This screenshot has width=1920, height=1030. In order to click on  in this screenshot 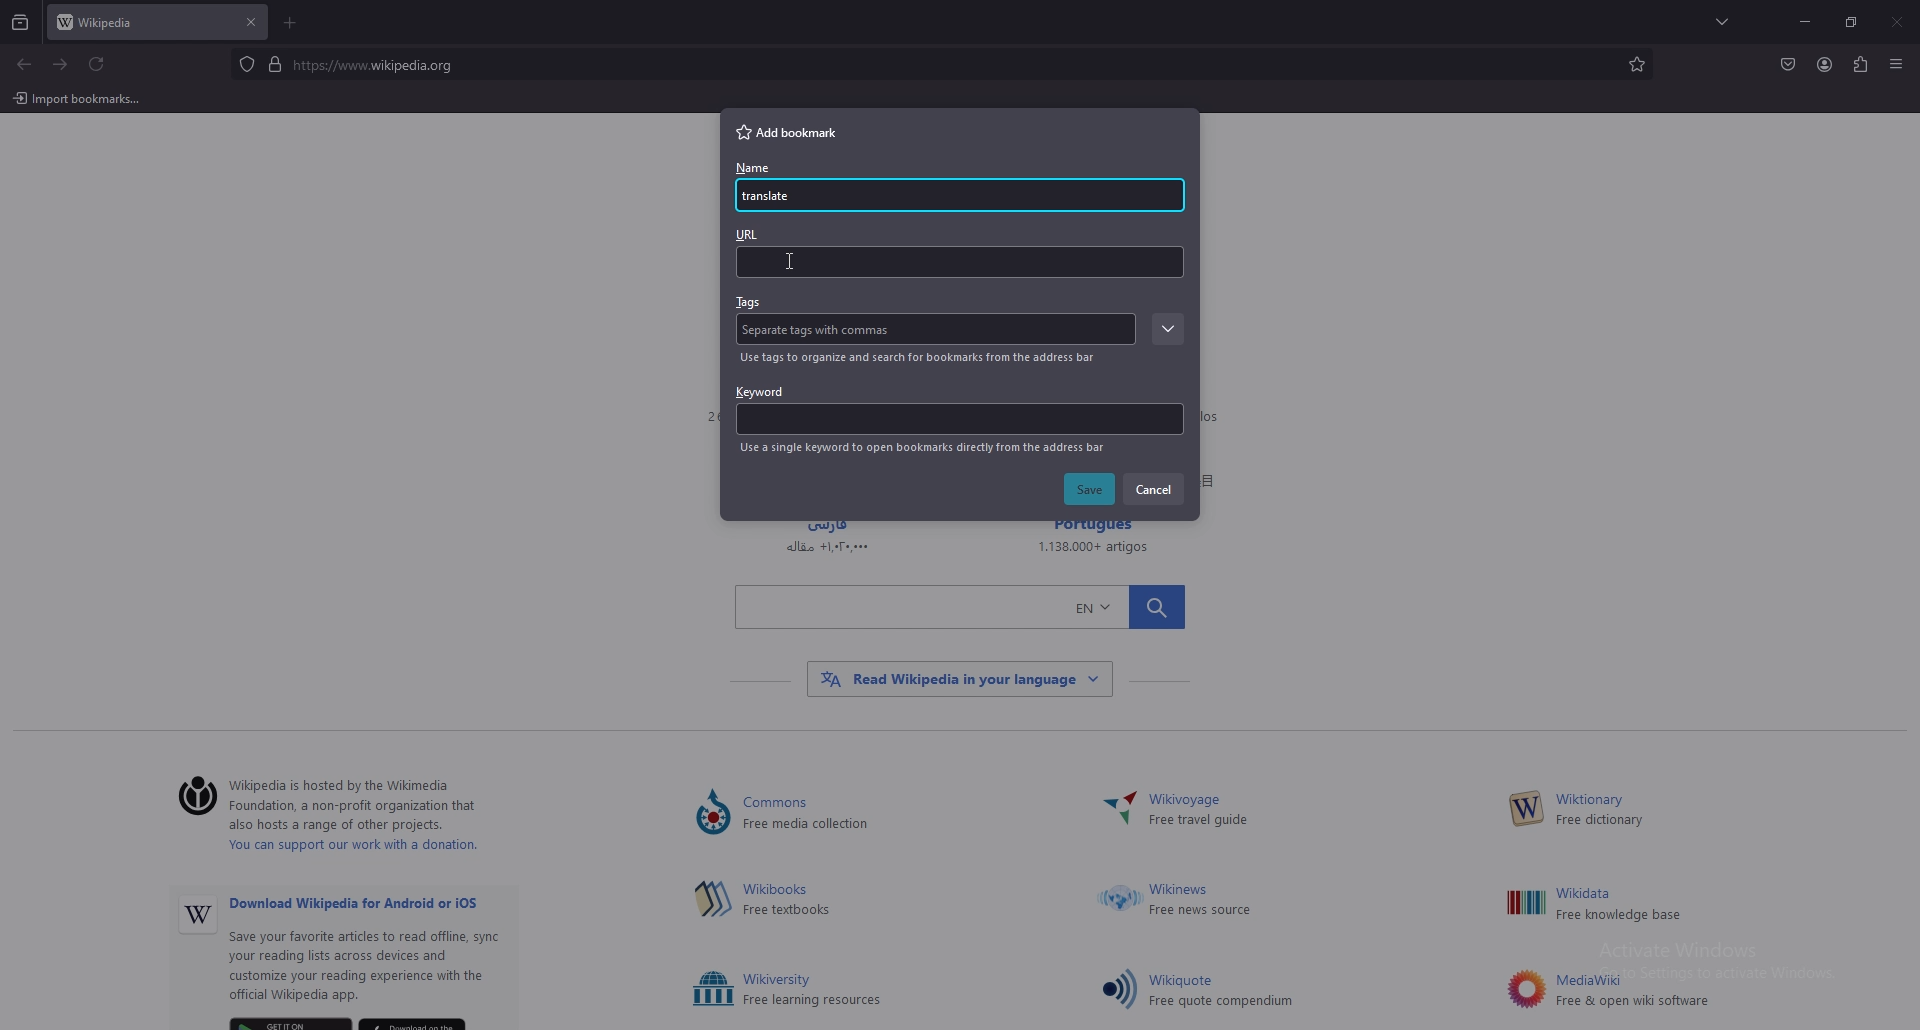, I will do `click(1527, 809)`.